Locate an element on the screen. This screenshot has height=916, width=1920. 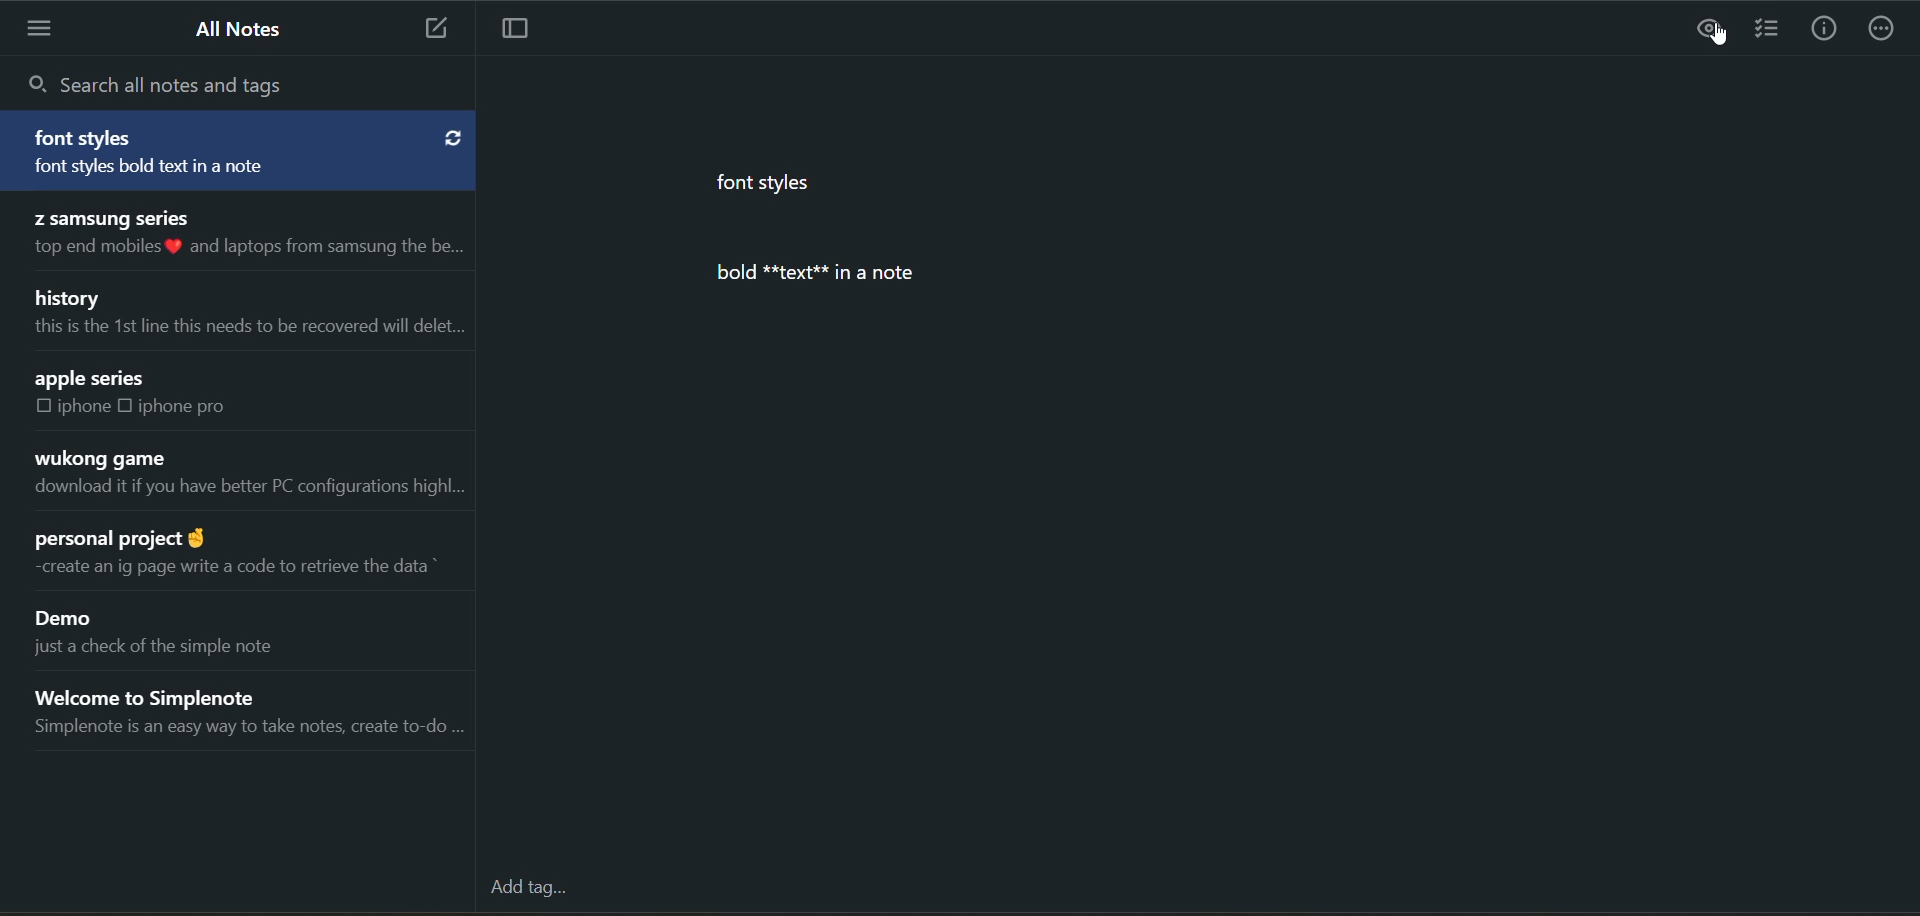
just a check of the simple note is located at coordinates (173, 652).